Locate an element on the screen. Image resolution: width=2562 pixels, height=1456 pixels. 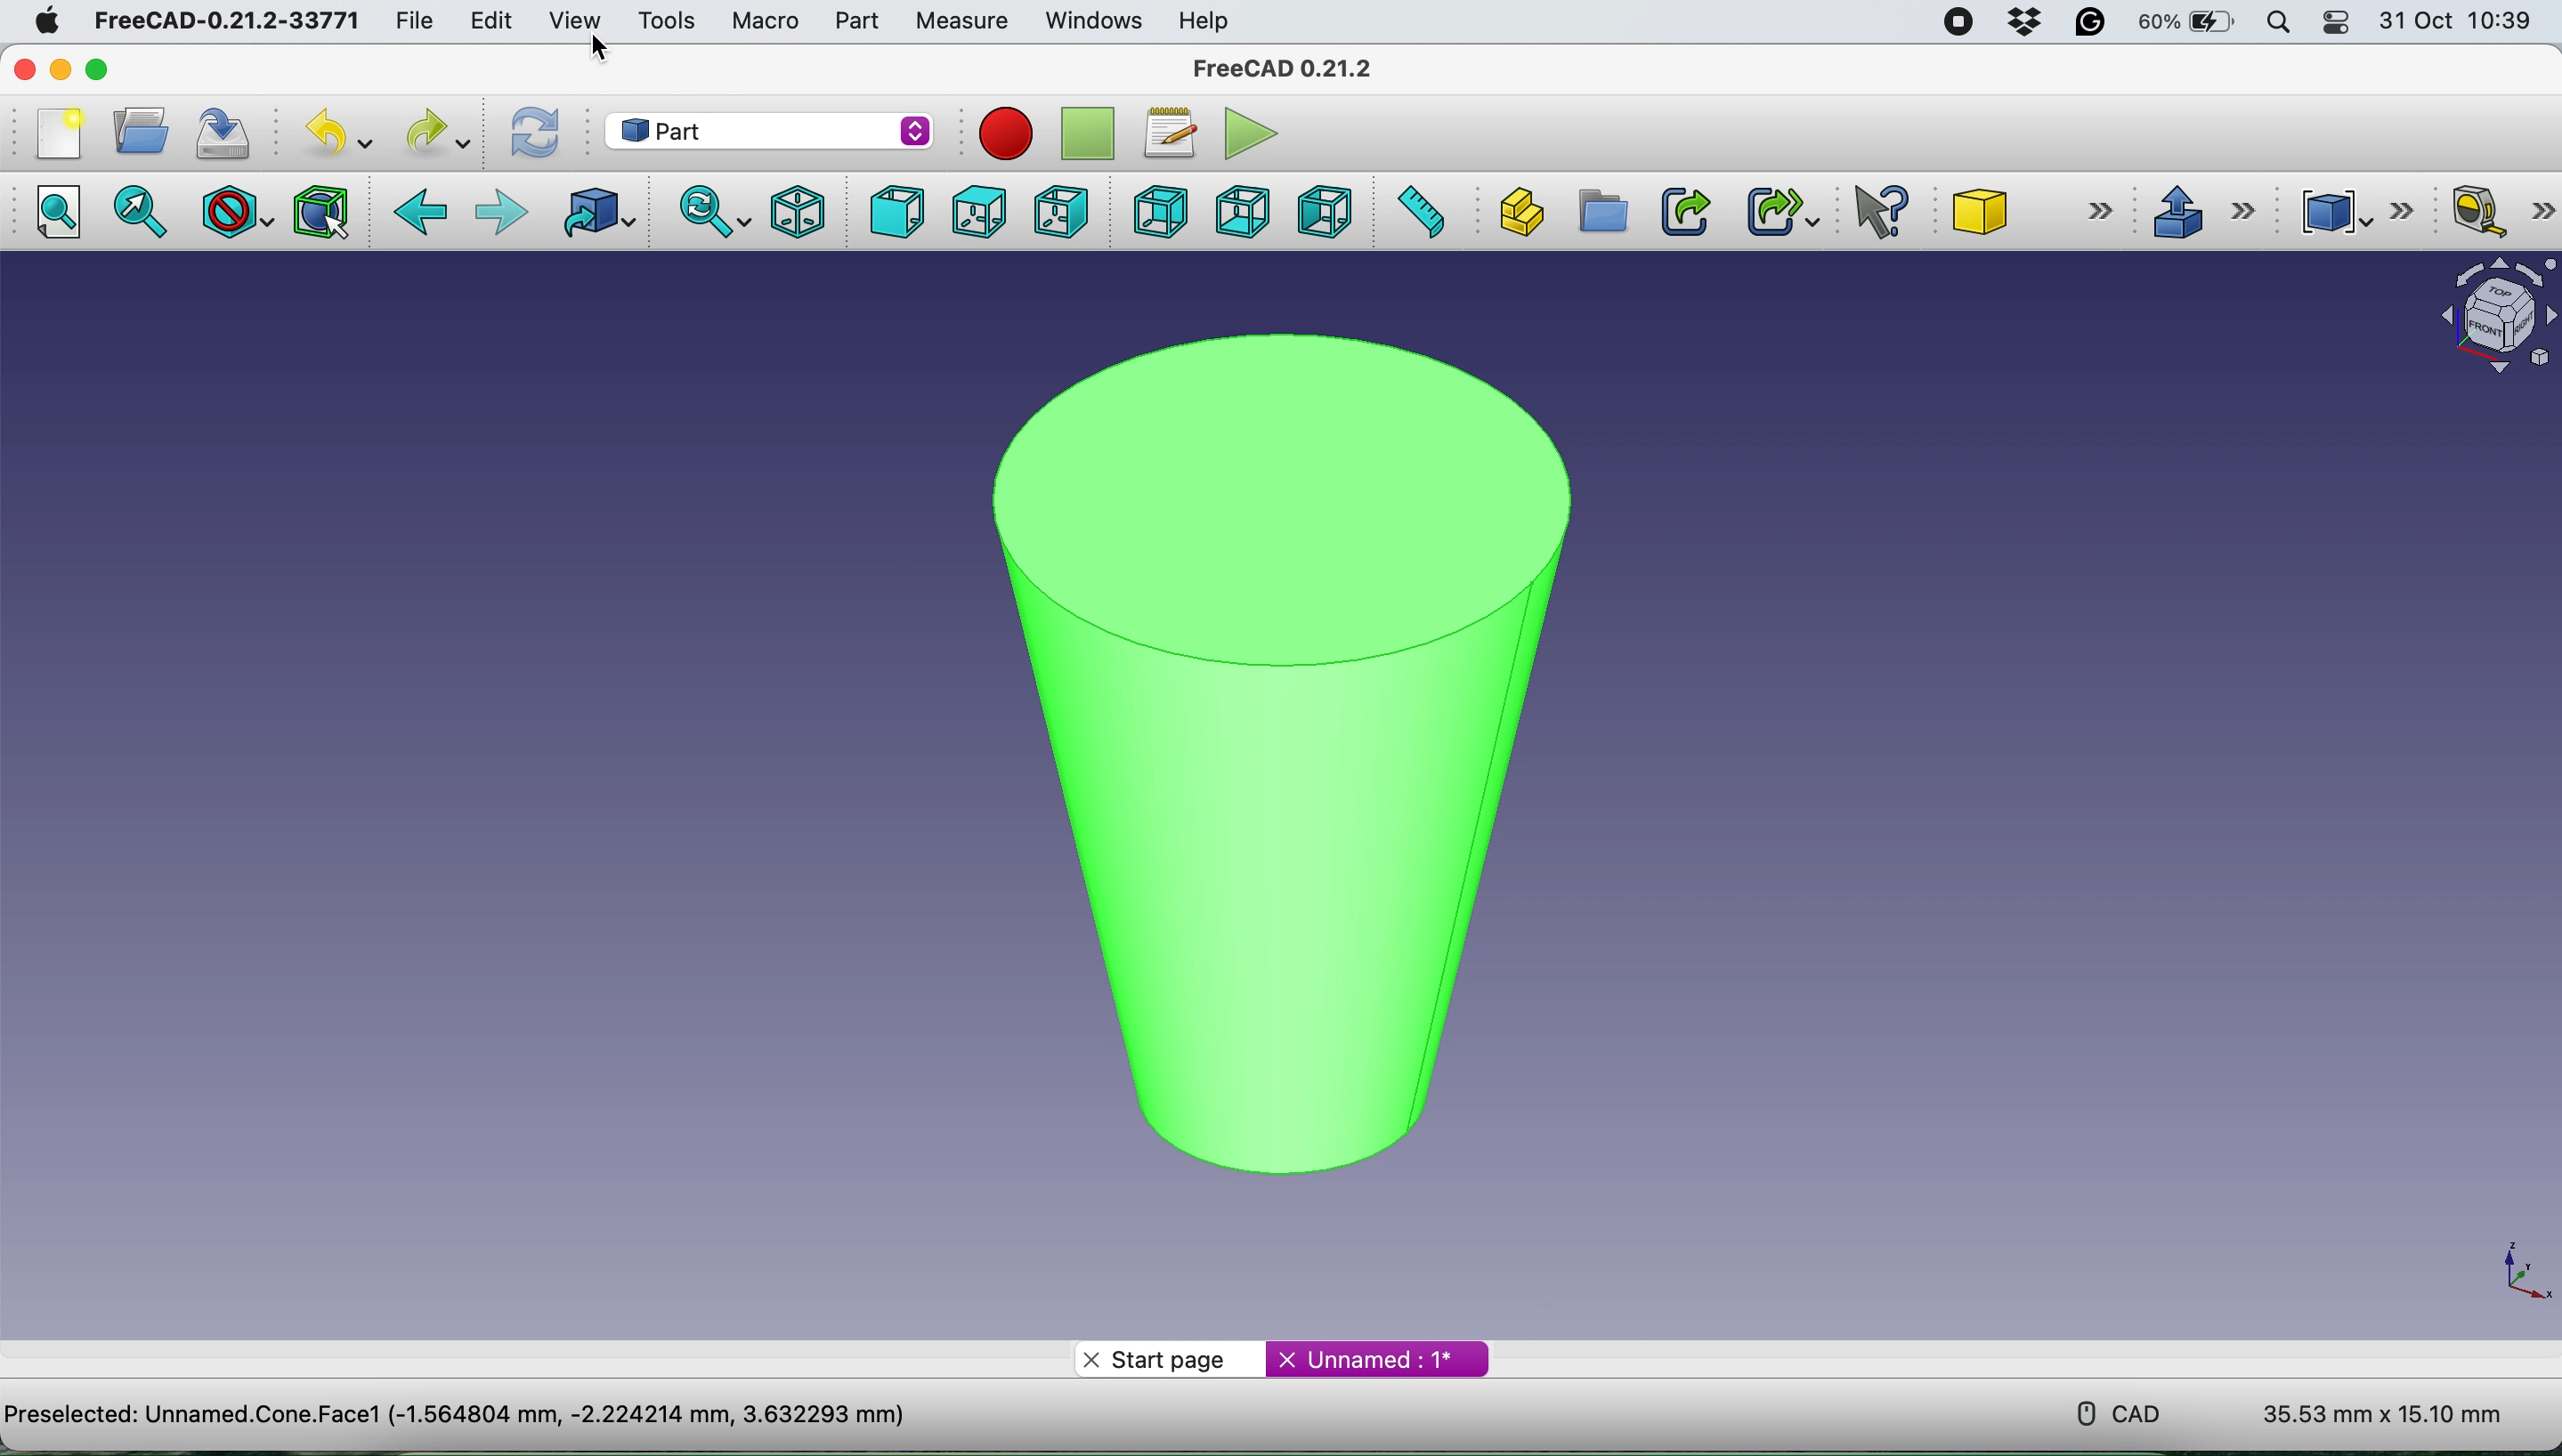
front is located at coordinates (892, 213).